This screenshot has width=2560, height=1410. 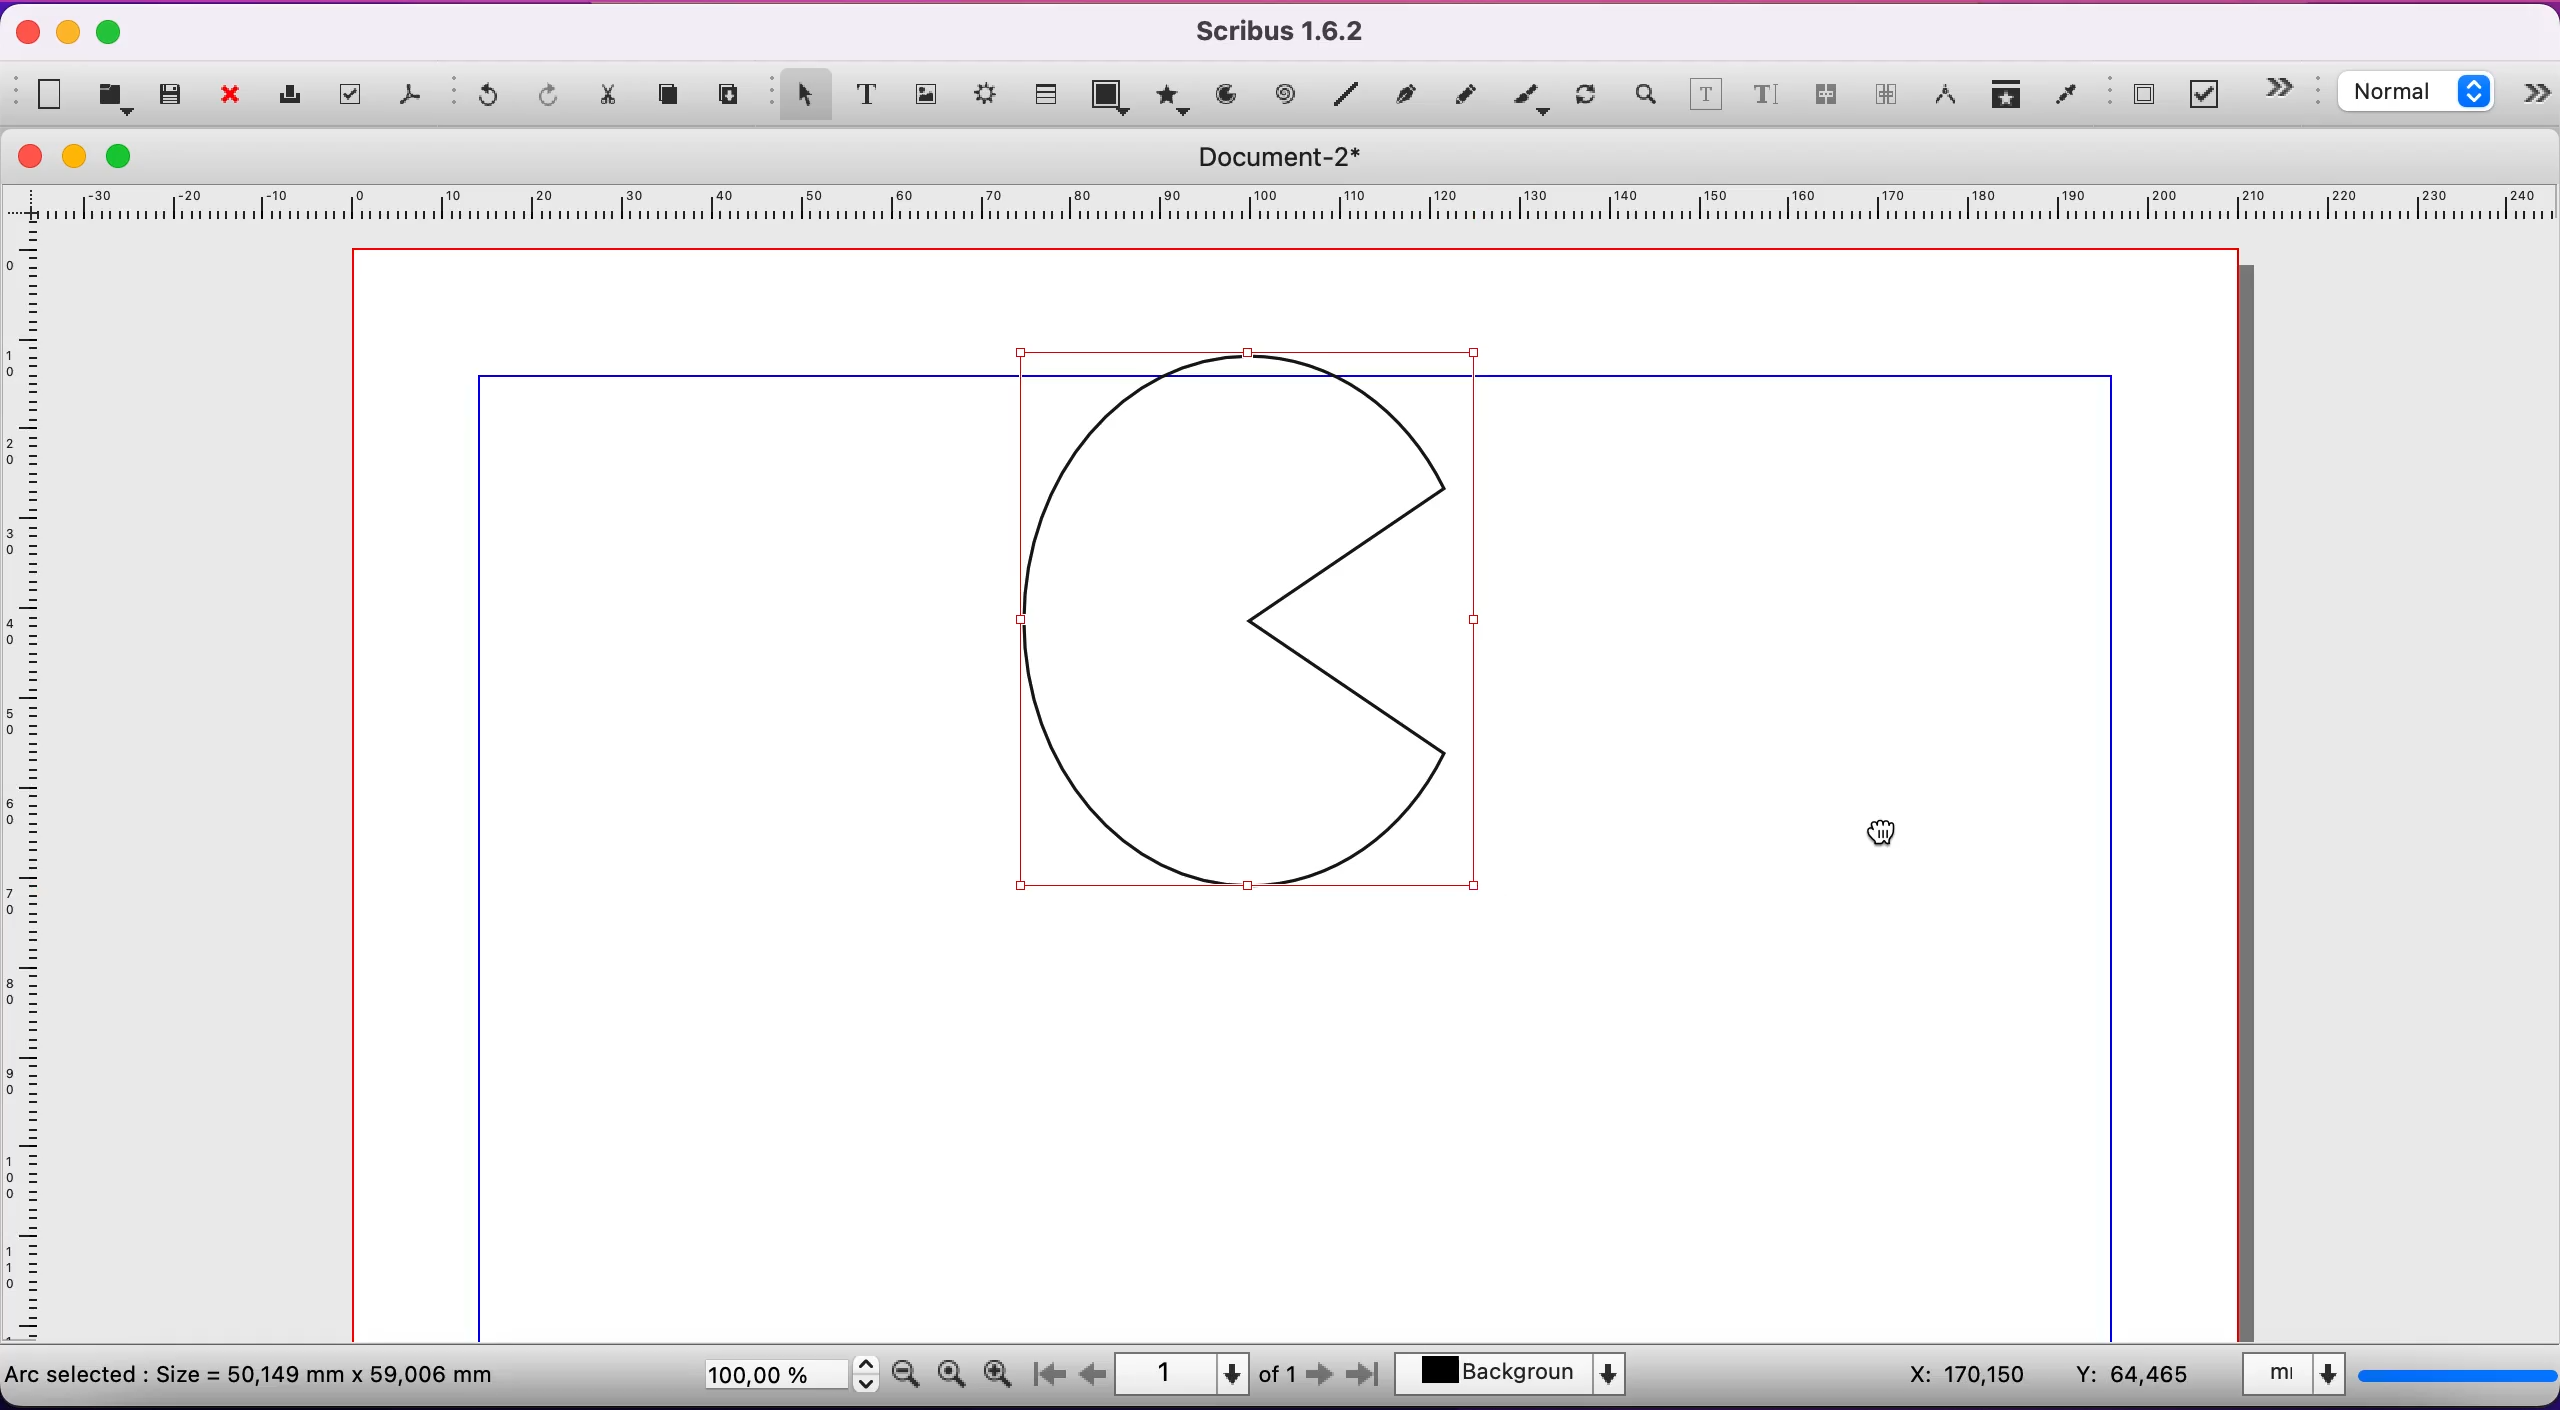 I want to click on minimize, so click(x=70, y=31).